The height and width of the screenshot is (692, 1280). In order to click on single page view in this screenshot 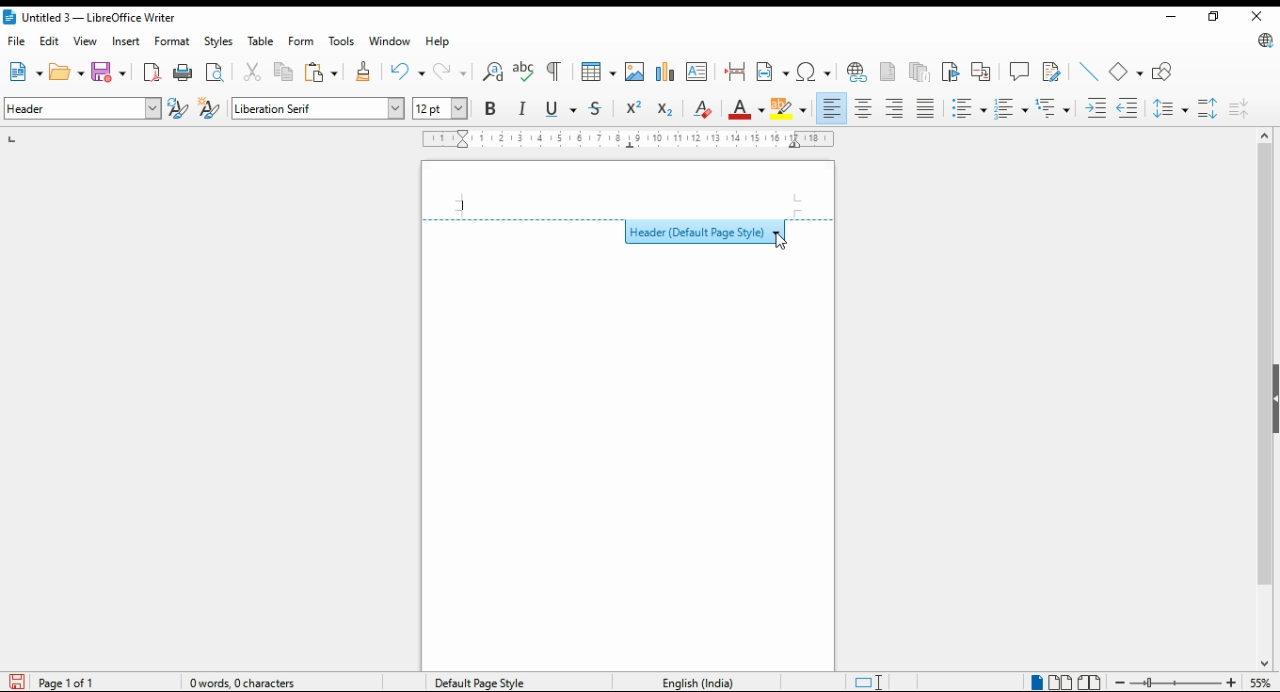, I will do `click(1036, 681)`.